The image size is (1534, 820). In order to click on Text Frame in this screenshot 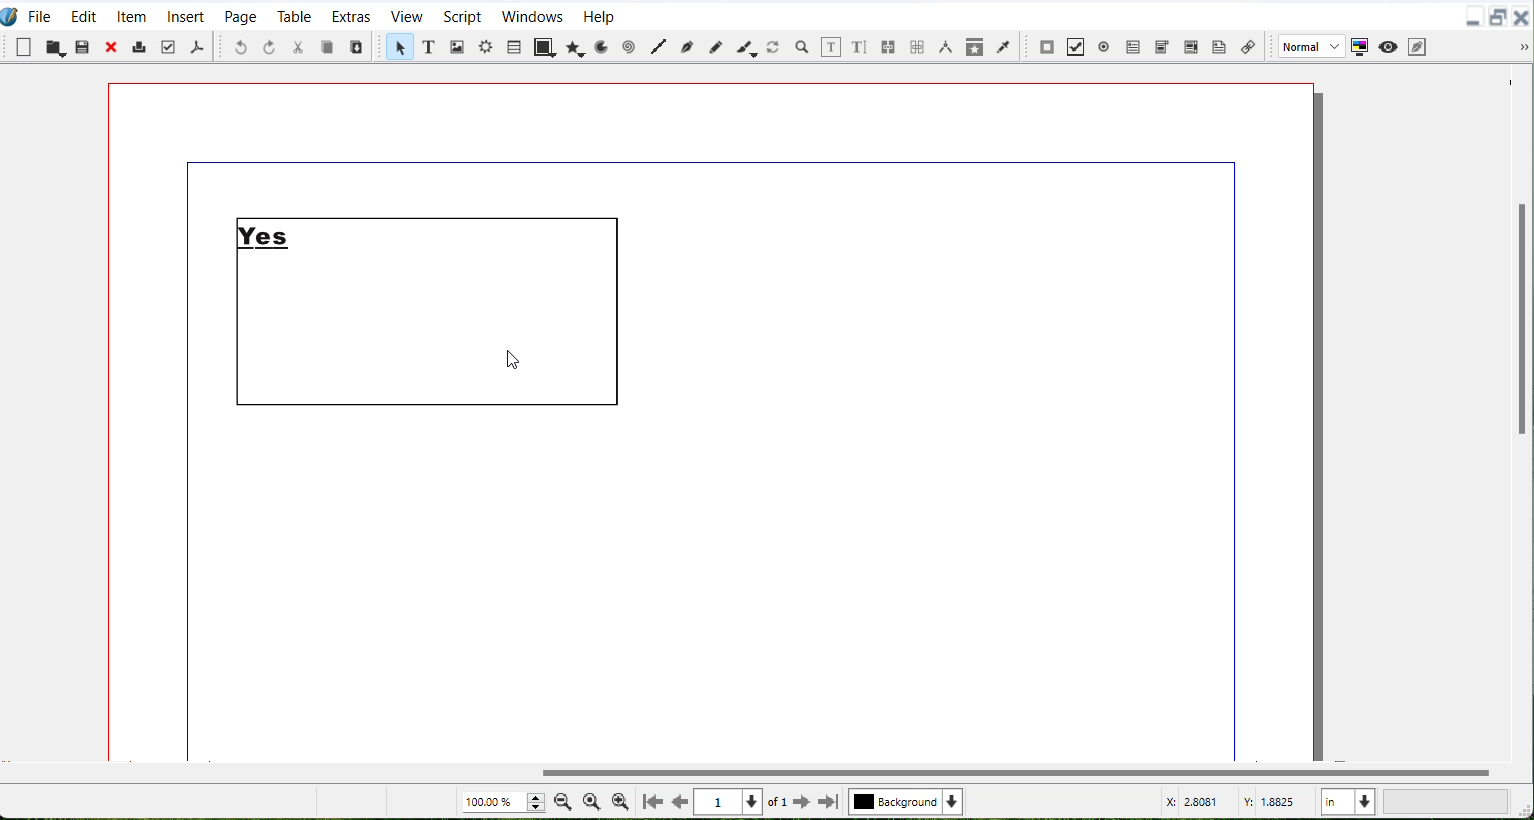, I will do `click(436, 314)`.